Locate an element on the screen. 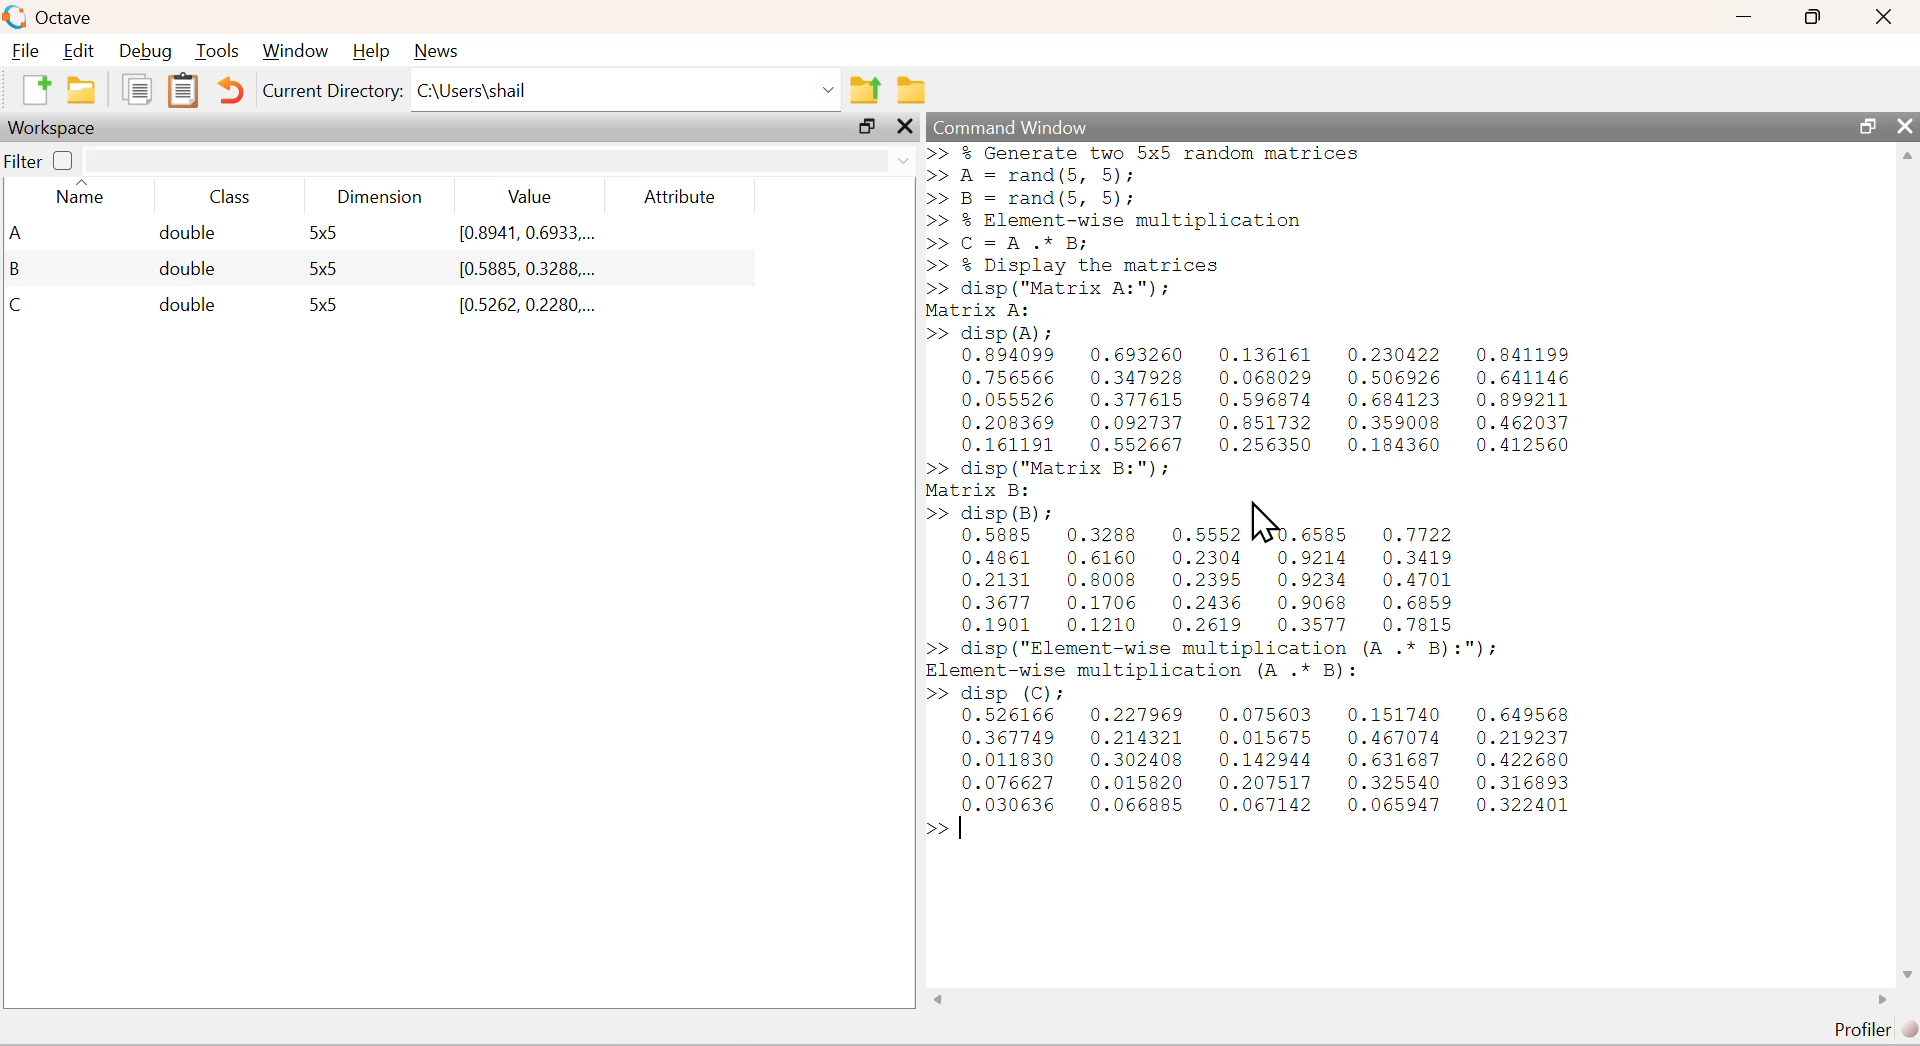 Image resolution: width=1920 pixels, height=1046 pixels. Minimize is located at coordinates (1744, 17).